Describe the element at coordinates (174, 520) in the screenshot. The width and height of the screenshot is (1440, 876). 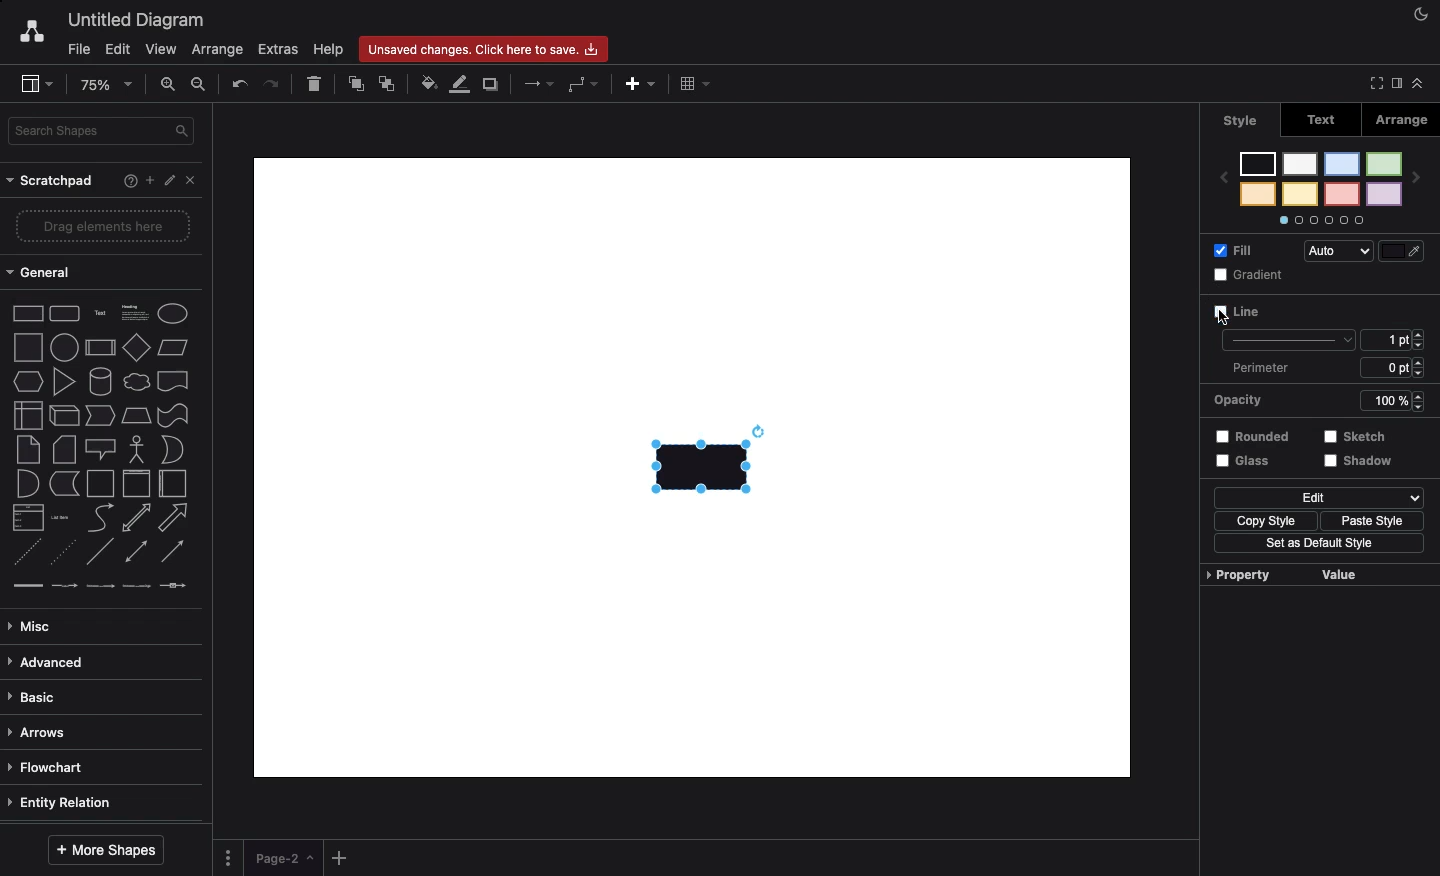
I see `arrow` at that location.